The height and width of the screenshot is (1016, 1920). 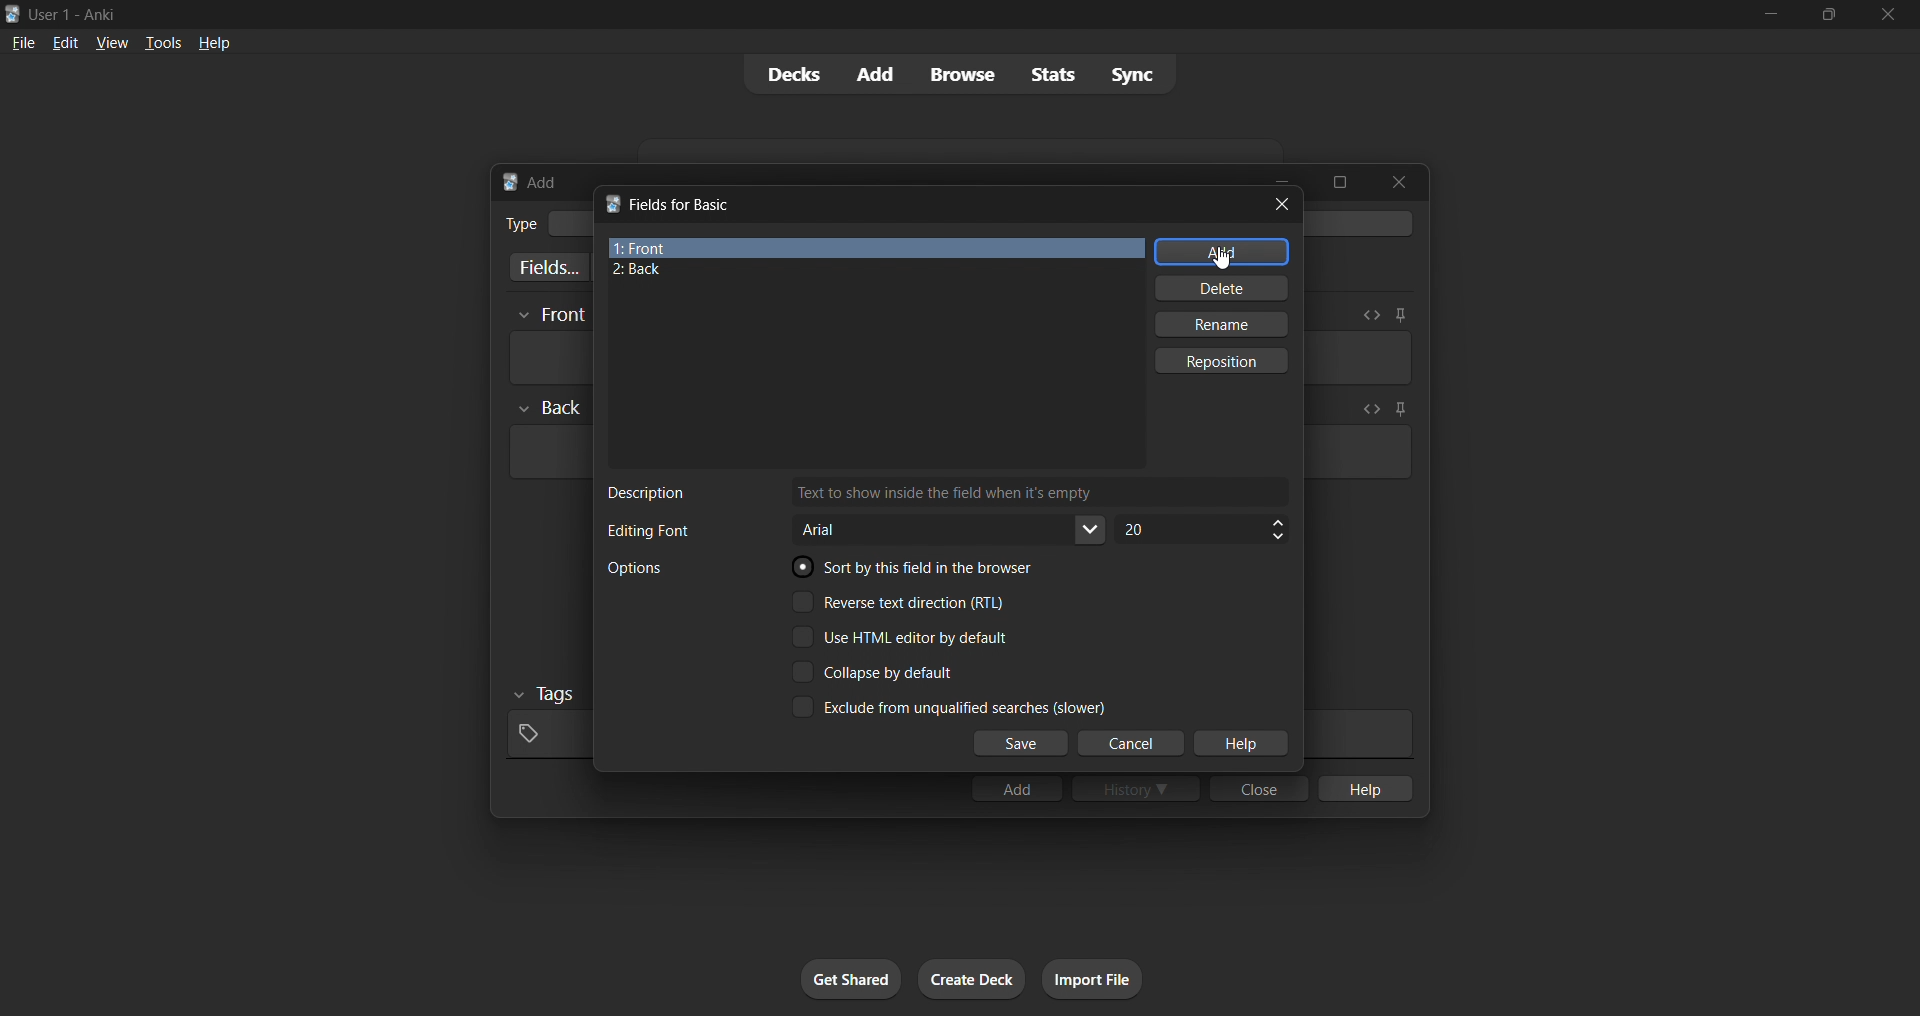 What do you see at coordinates (648, 531) in the screenshot?
I see `Text` at bounding box center [648, 531].